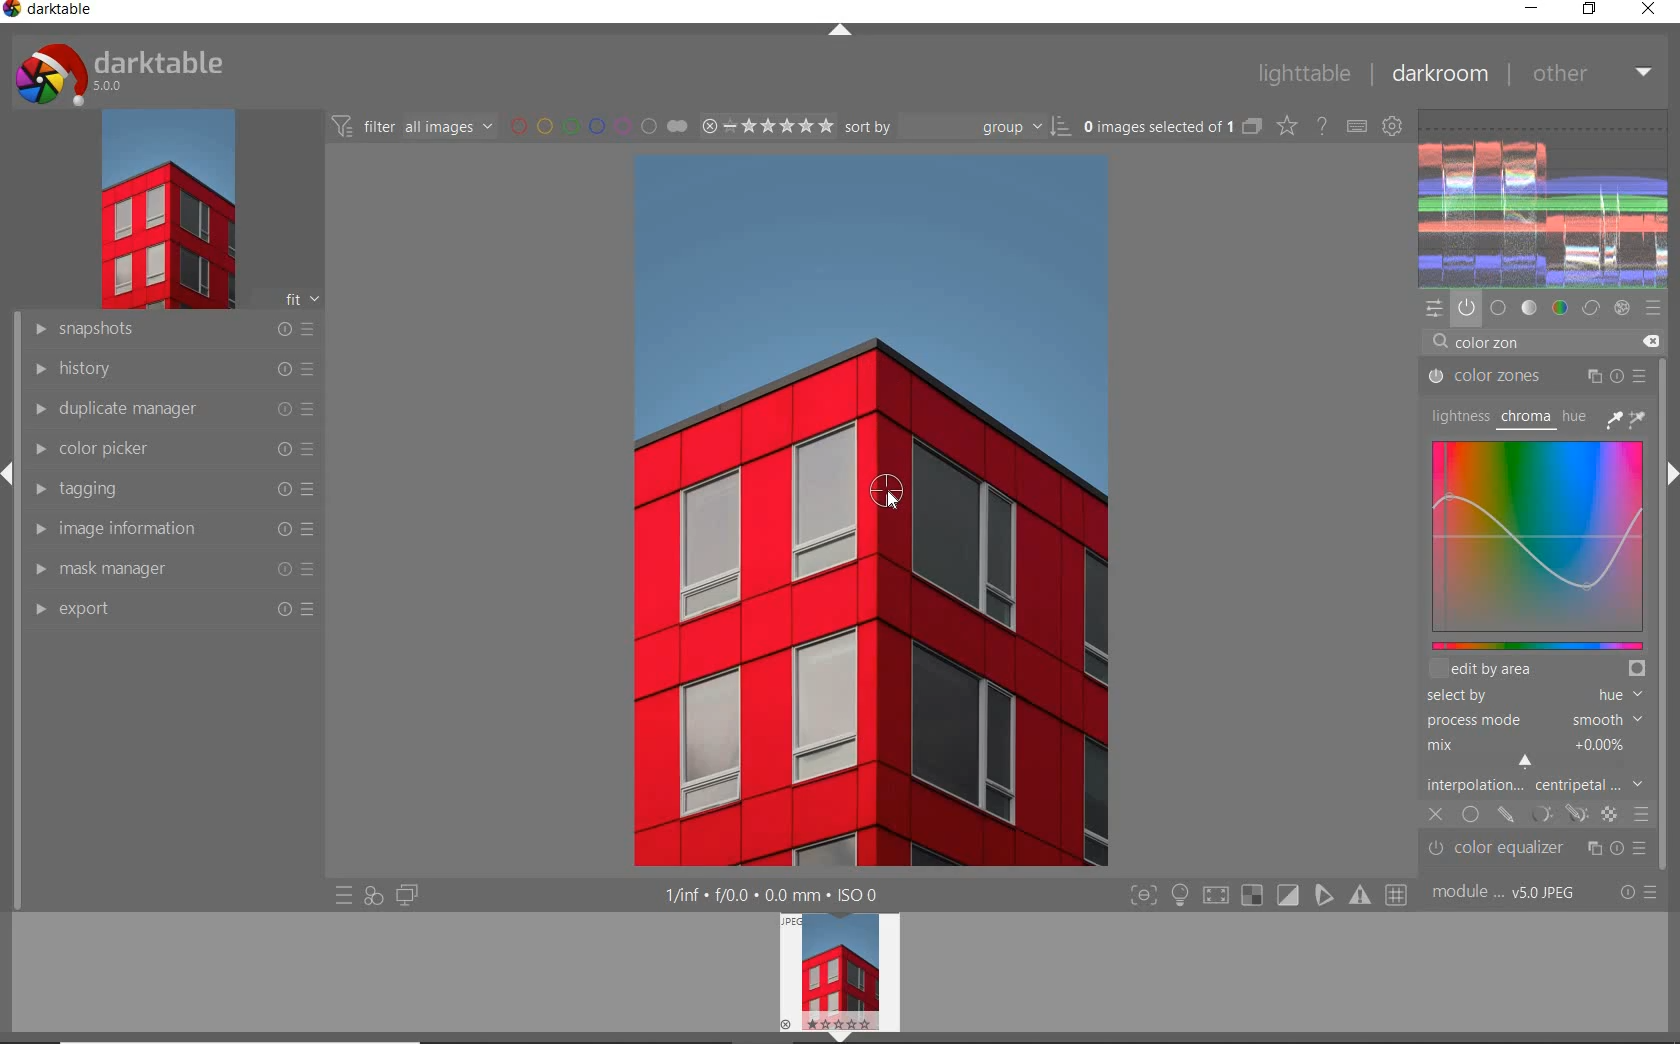 The width and height of the screenshot is (1680, 1044). Describe the element at coordinates (169, 490) in the screenshot. I see `tagging` at that location.